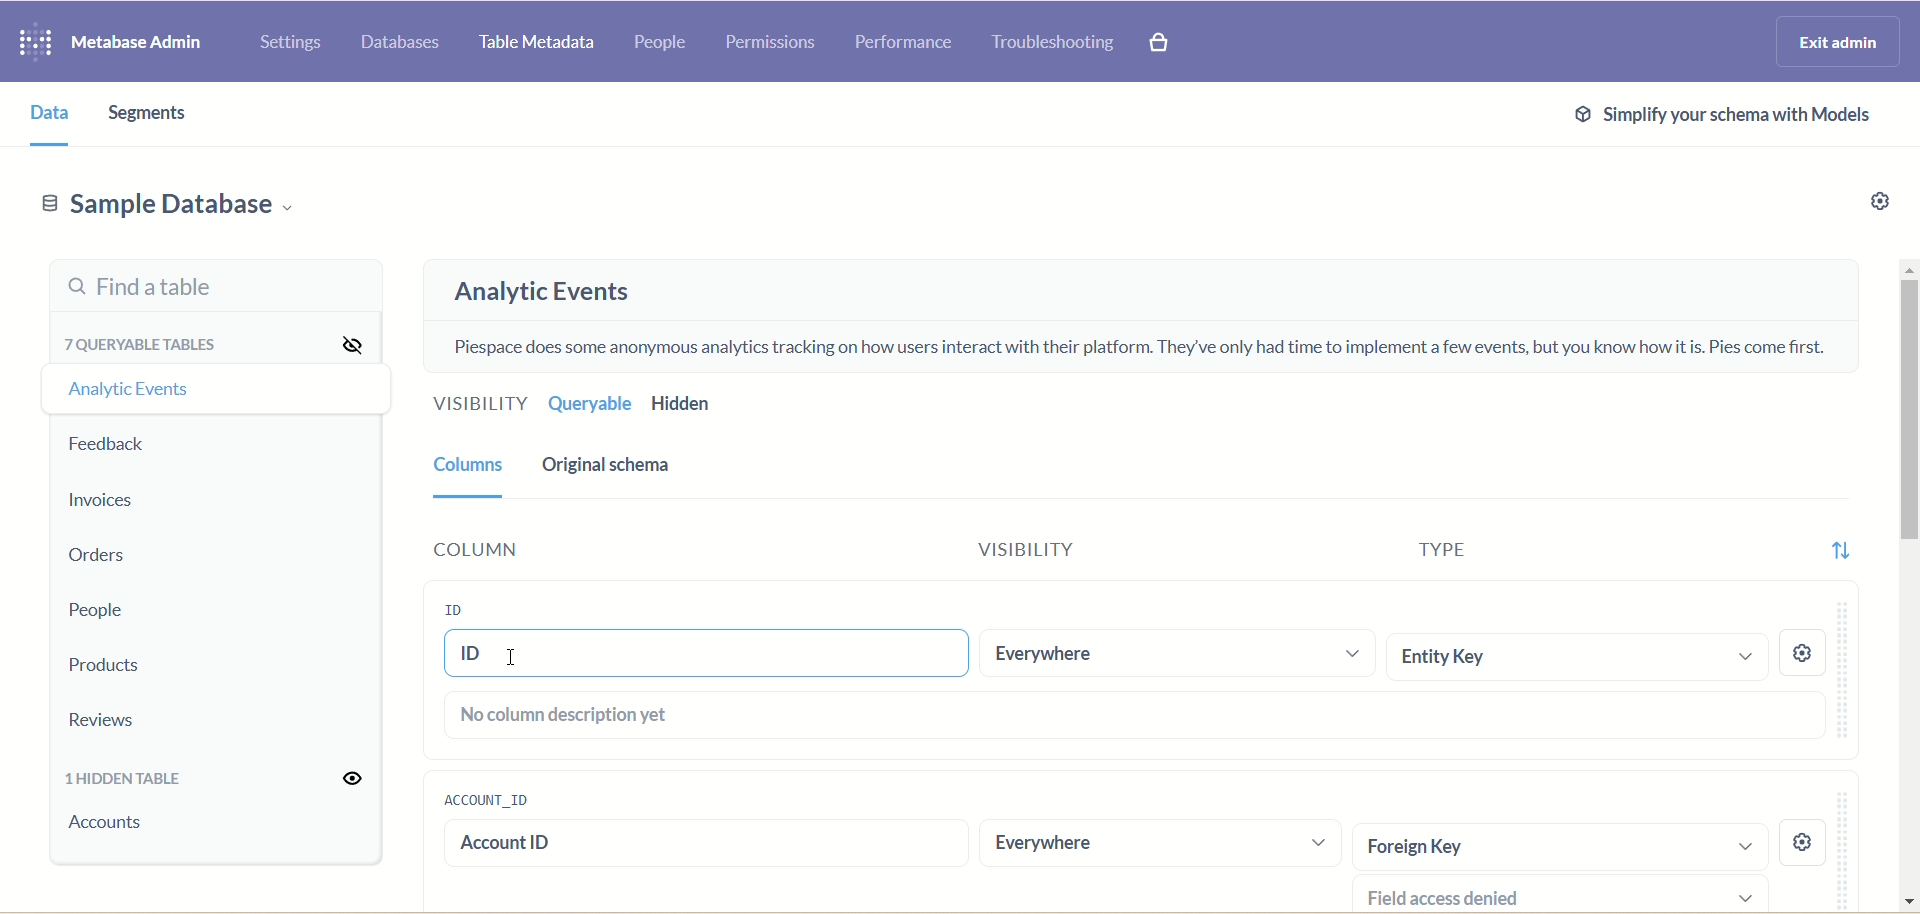 This screenshot has width=1920, height=914. What do you see at coordinates (661, 38) in the screenshot?
I see `People` at bounding box center [661, 38].